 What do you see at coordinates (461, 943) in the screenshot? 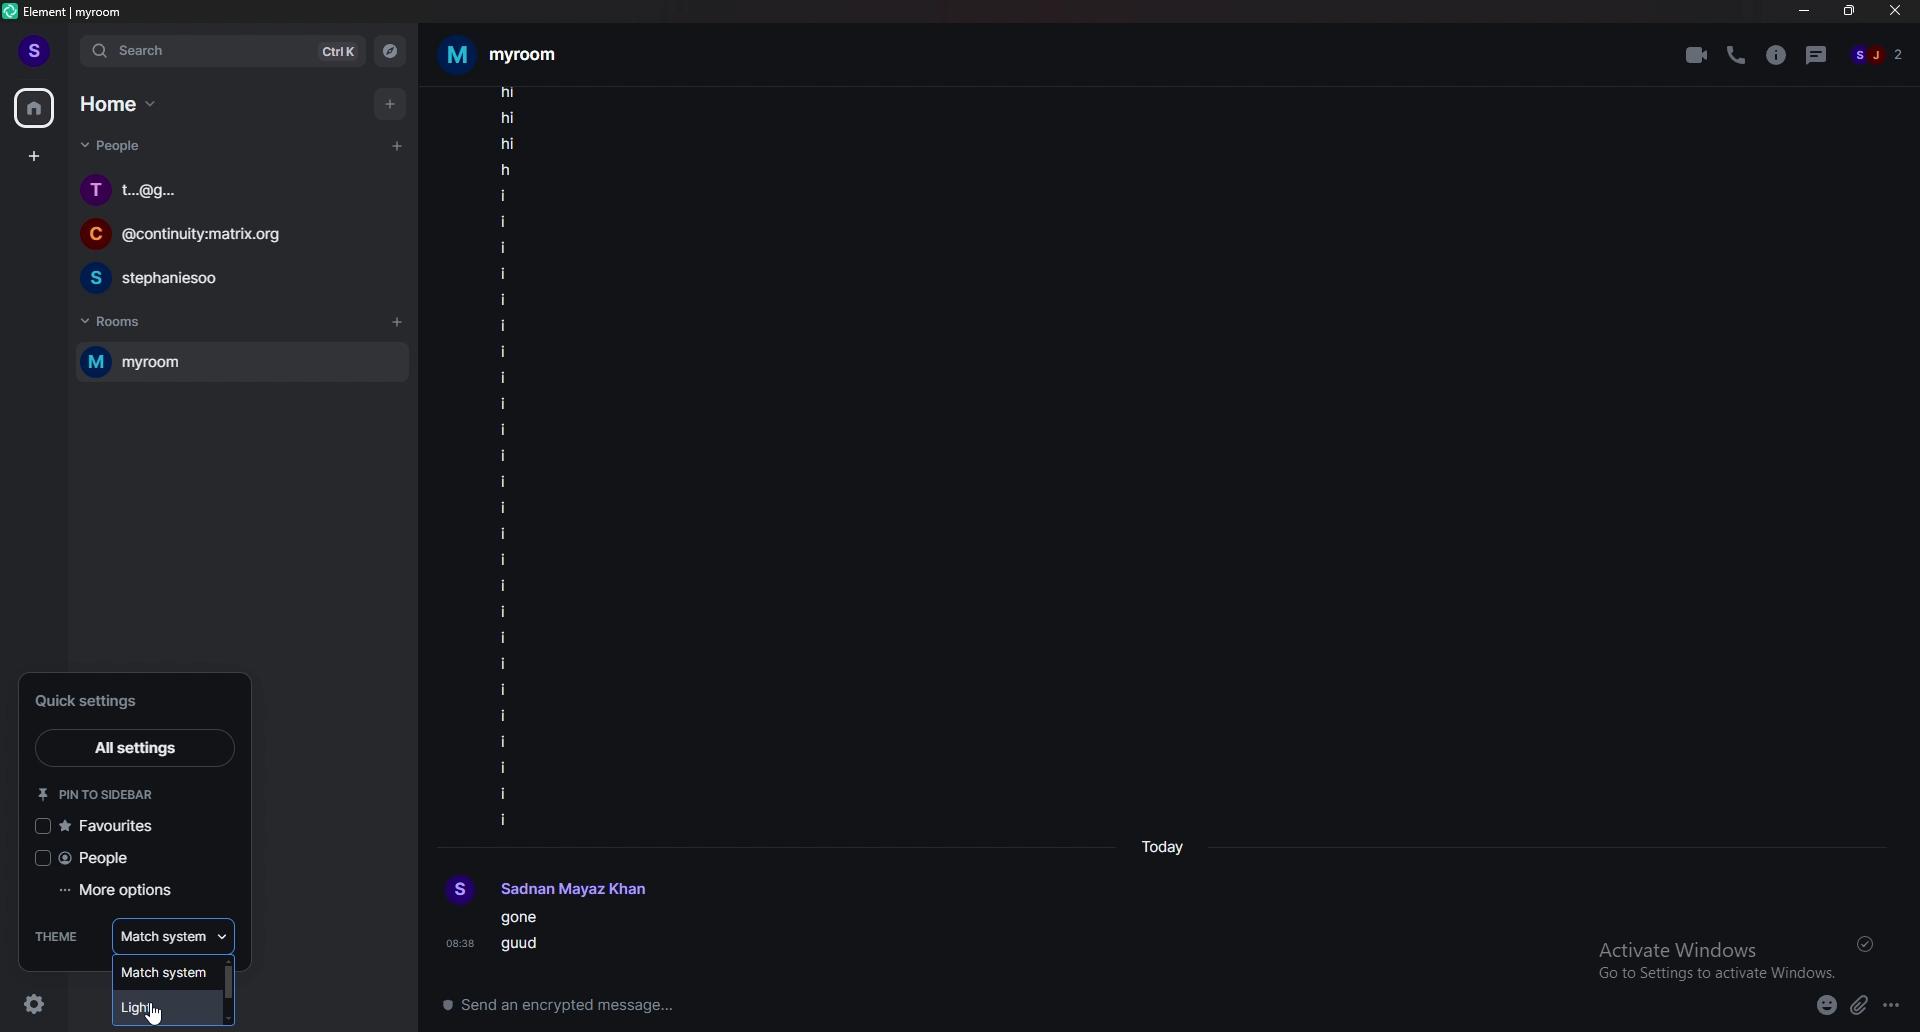
I see `08:38` at bounding box center [461, 943].